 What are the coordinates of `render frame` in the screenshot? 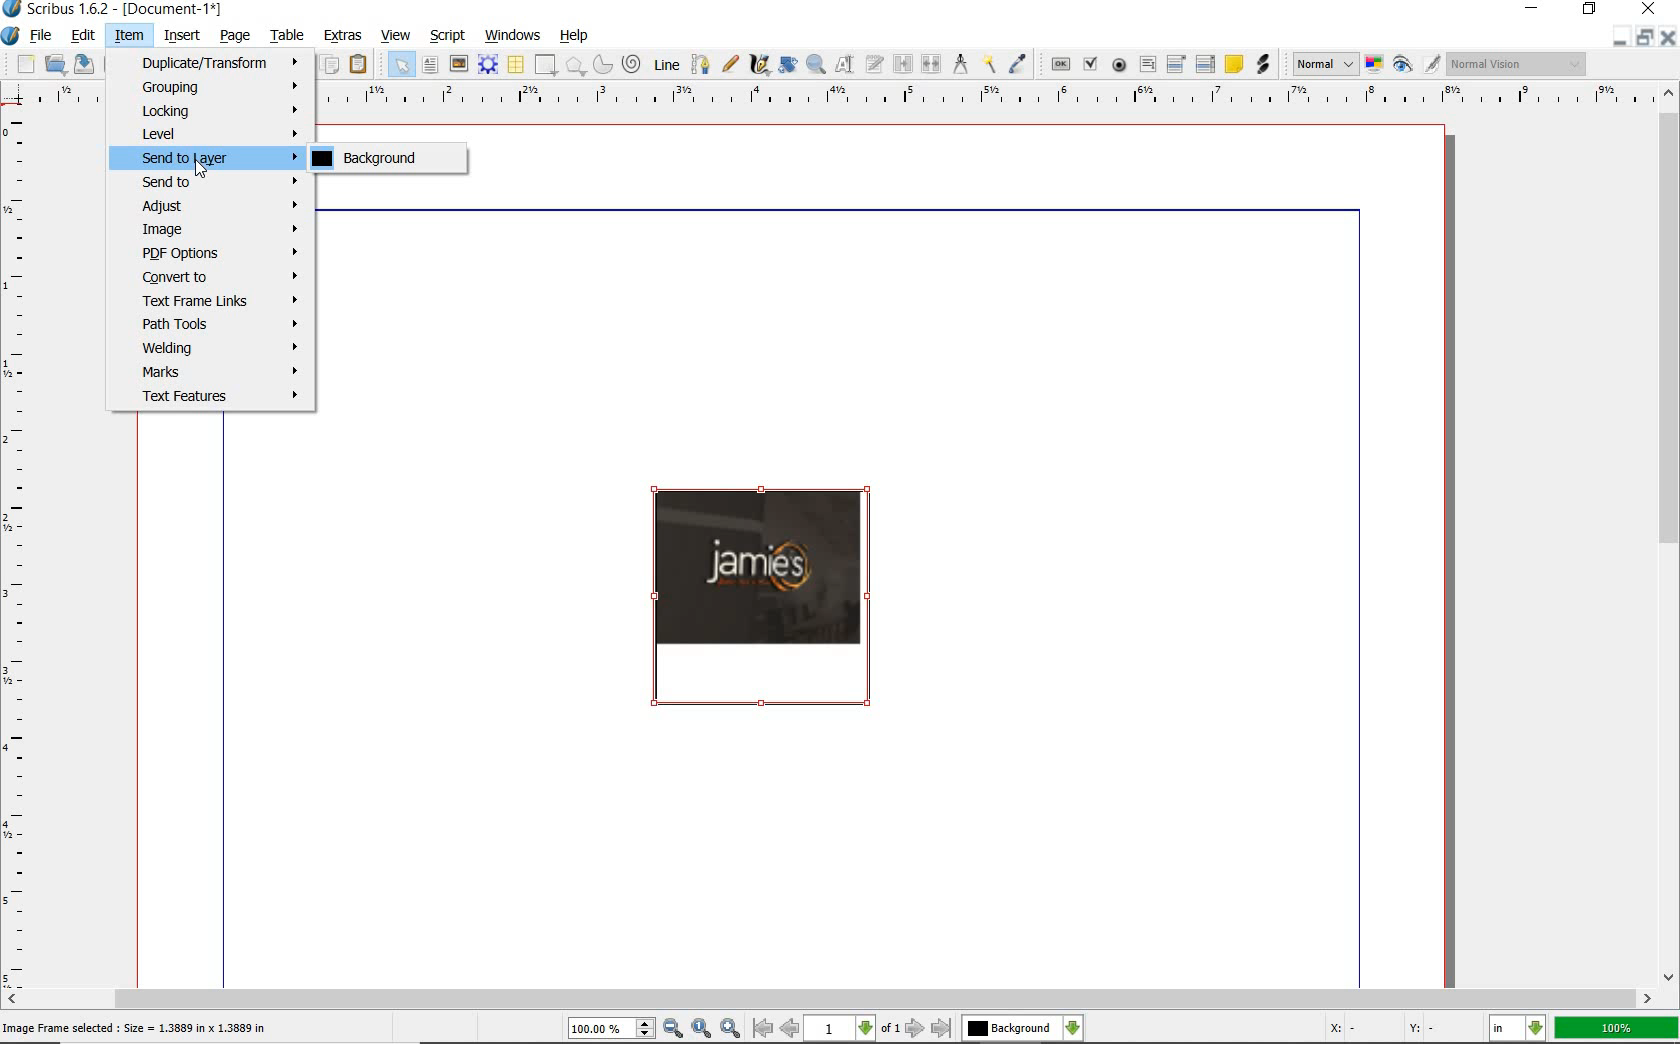 It's located at (489, 65).